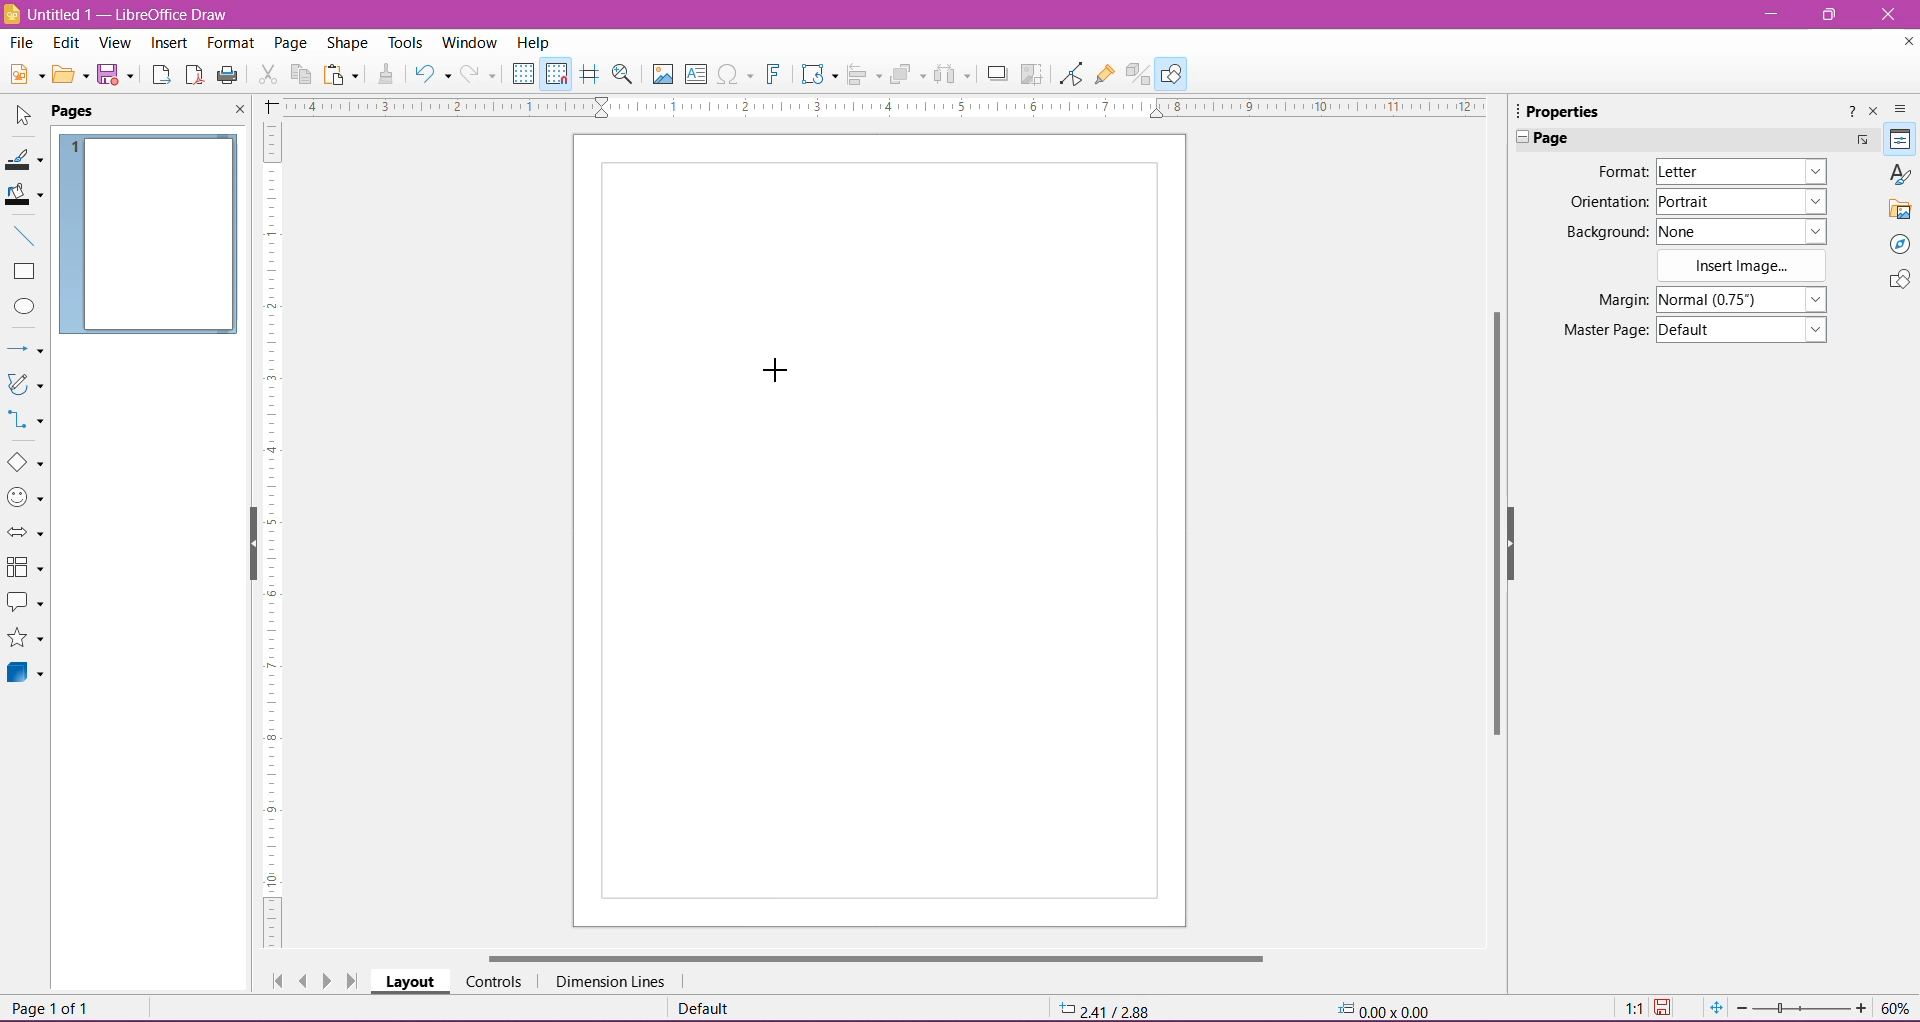  Describe the element at coordinates (1491, 519) in the screenshot. I see `Vertical Scroll Bar` at that location.